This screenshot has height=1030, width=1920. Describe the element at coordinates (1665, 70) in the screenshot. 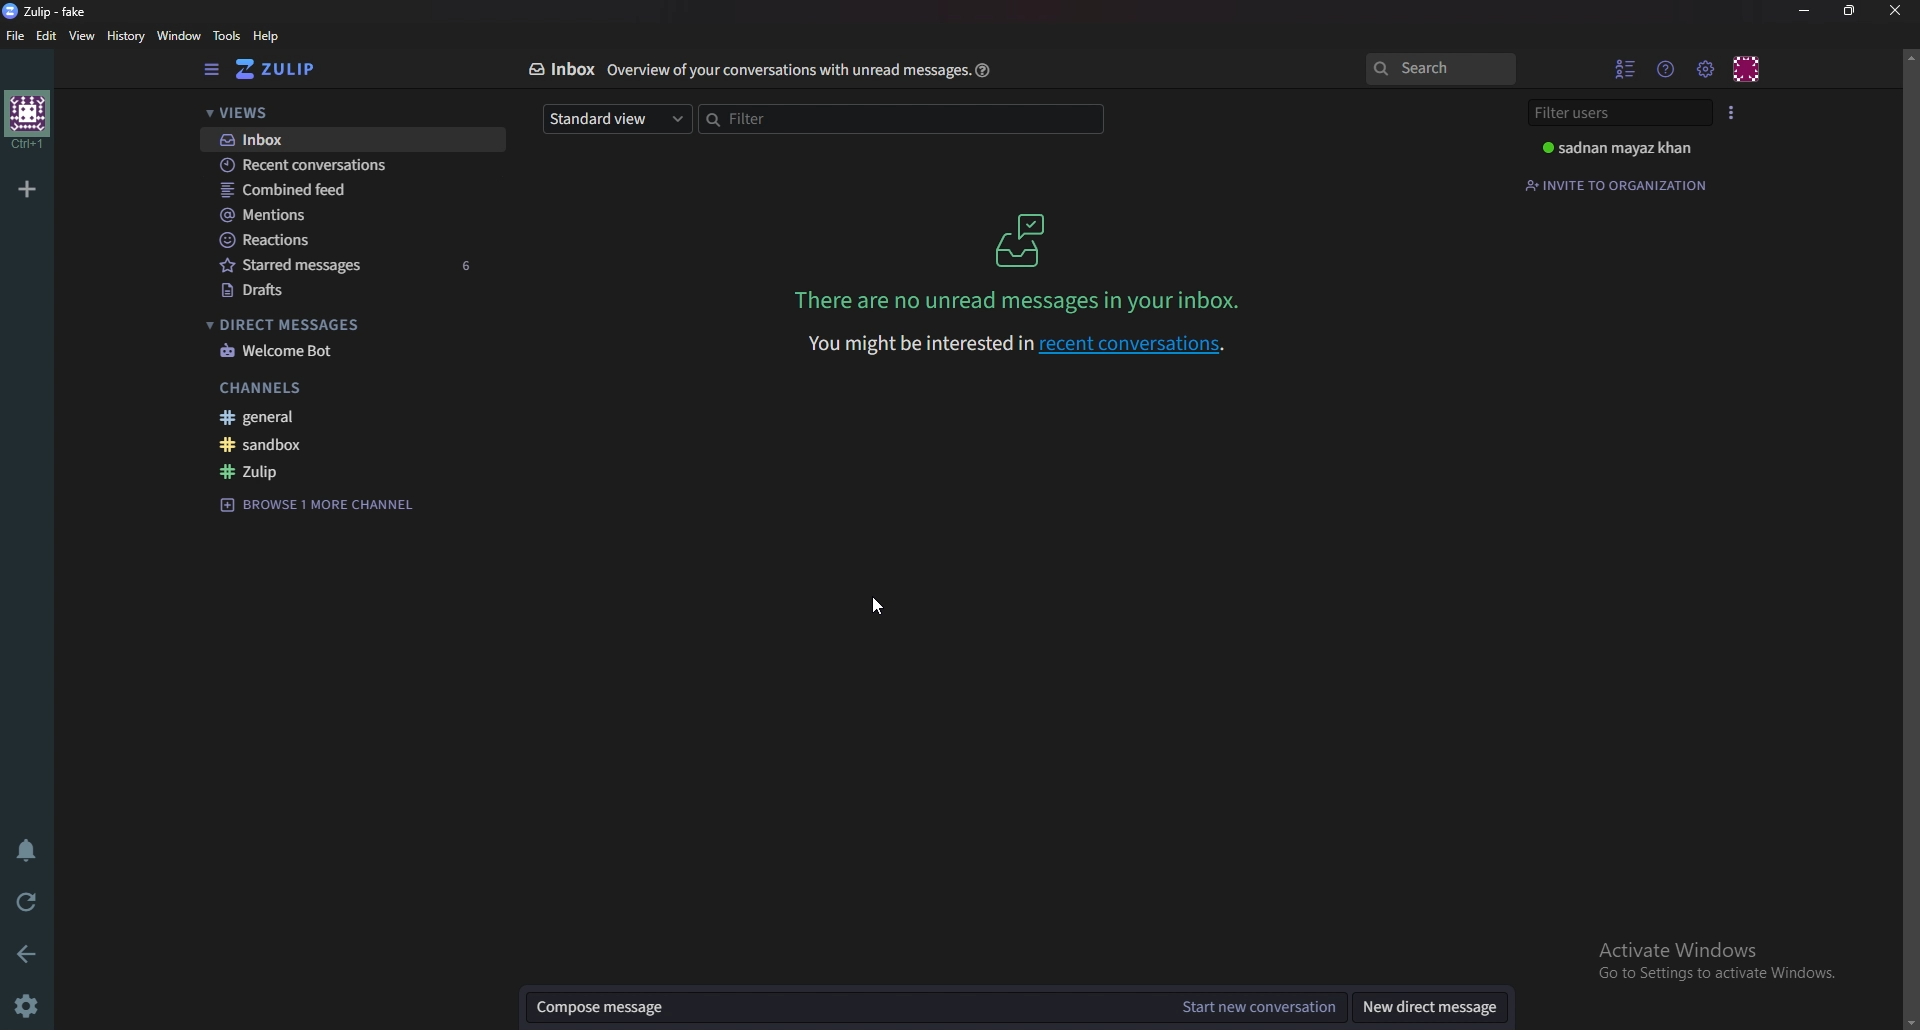

I see `Help menu` at that location.